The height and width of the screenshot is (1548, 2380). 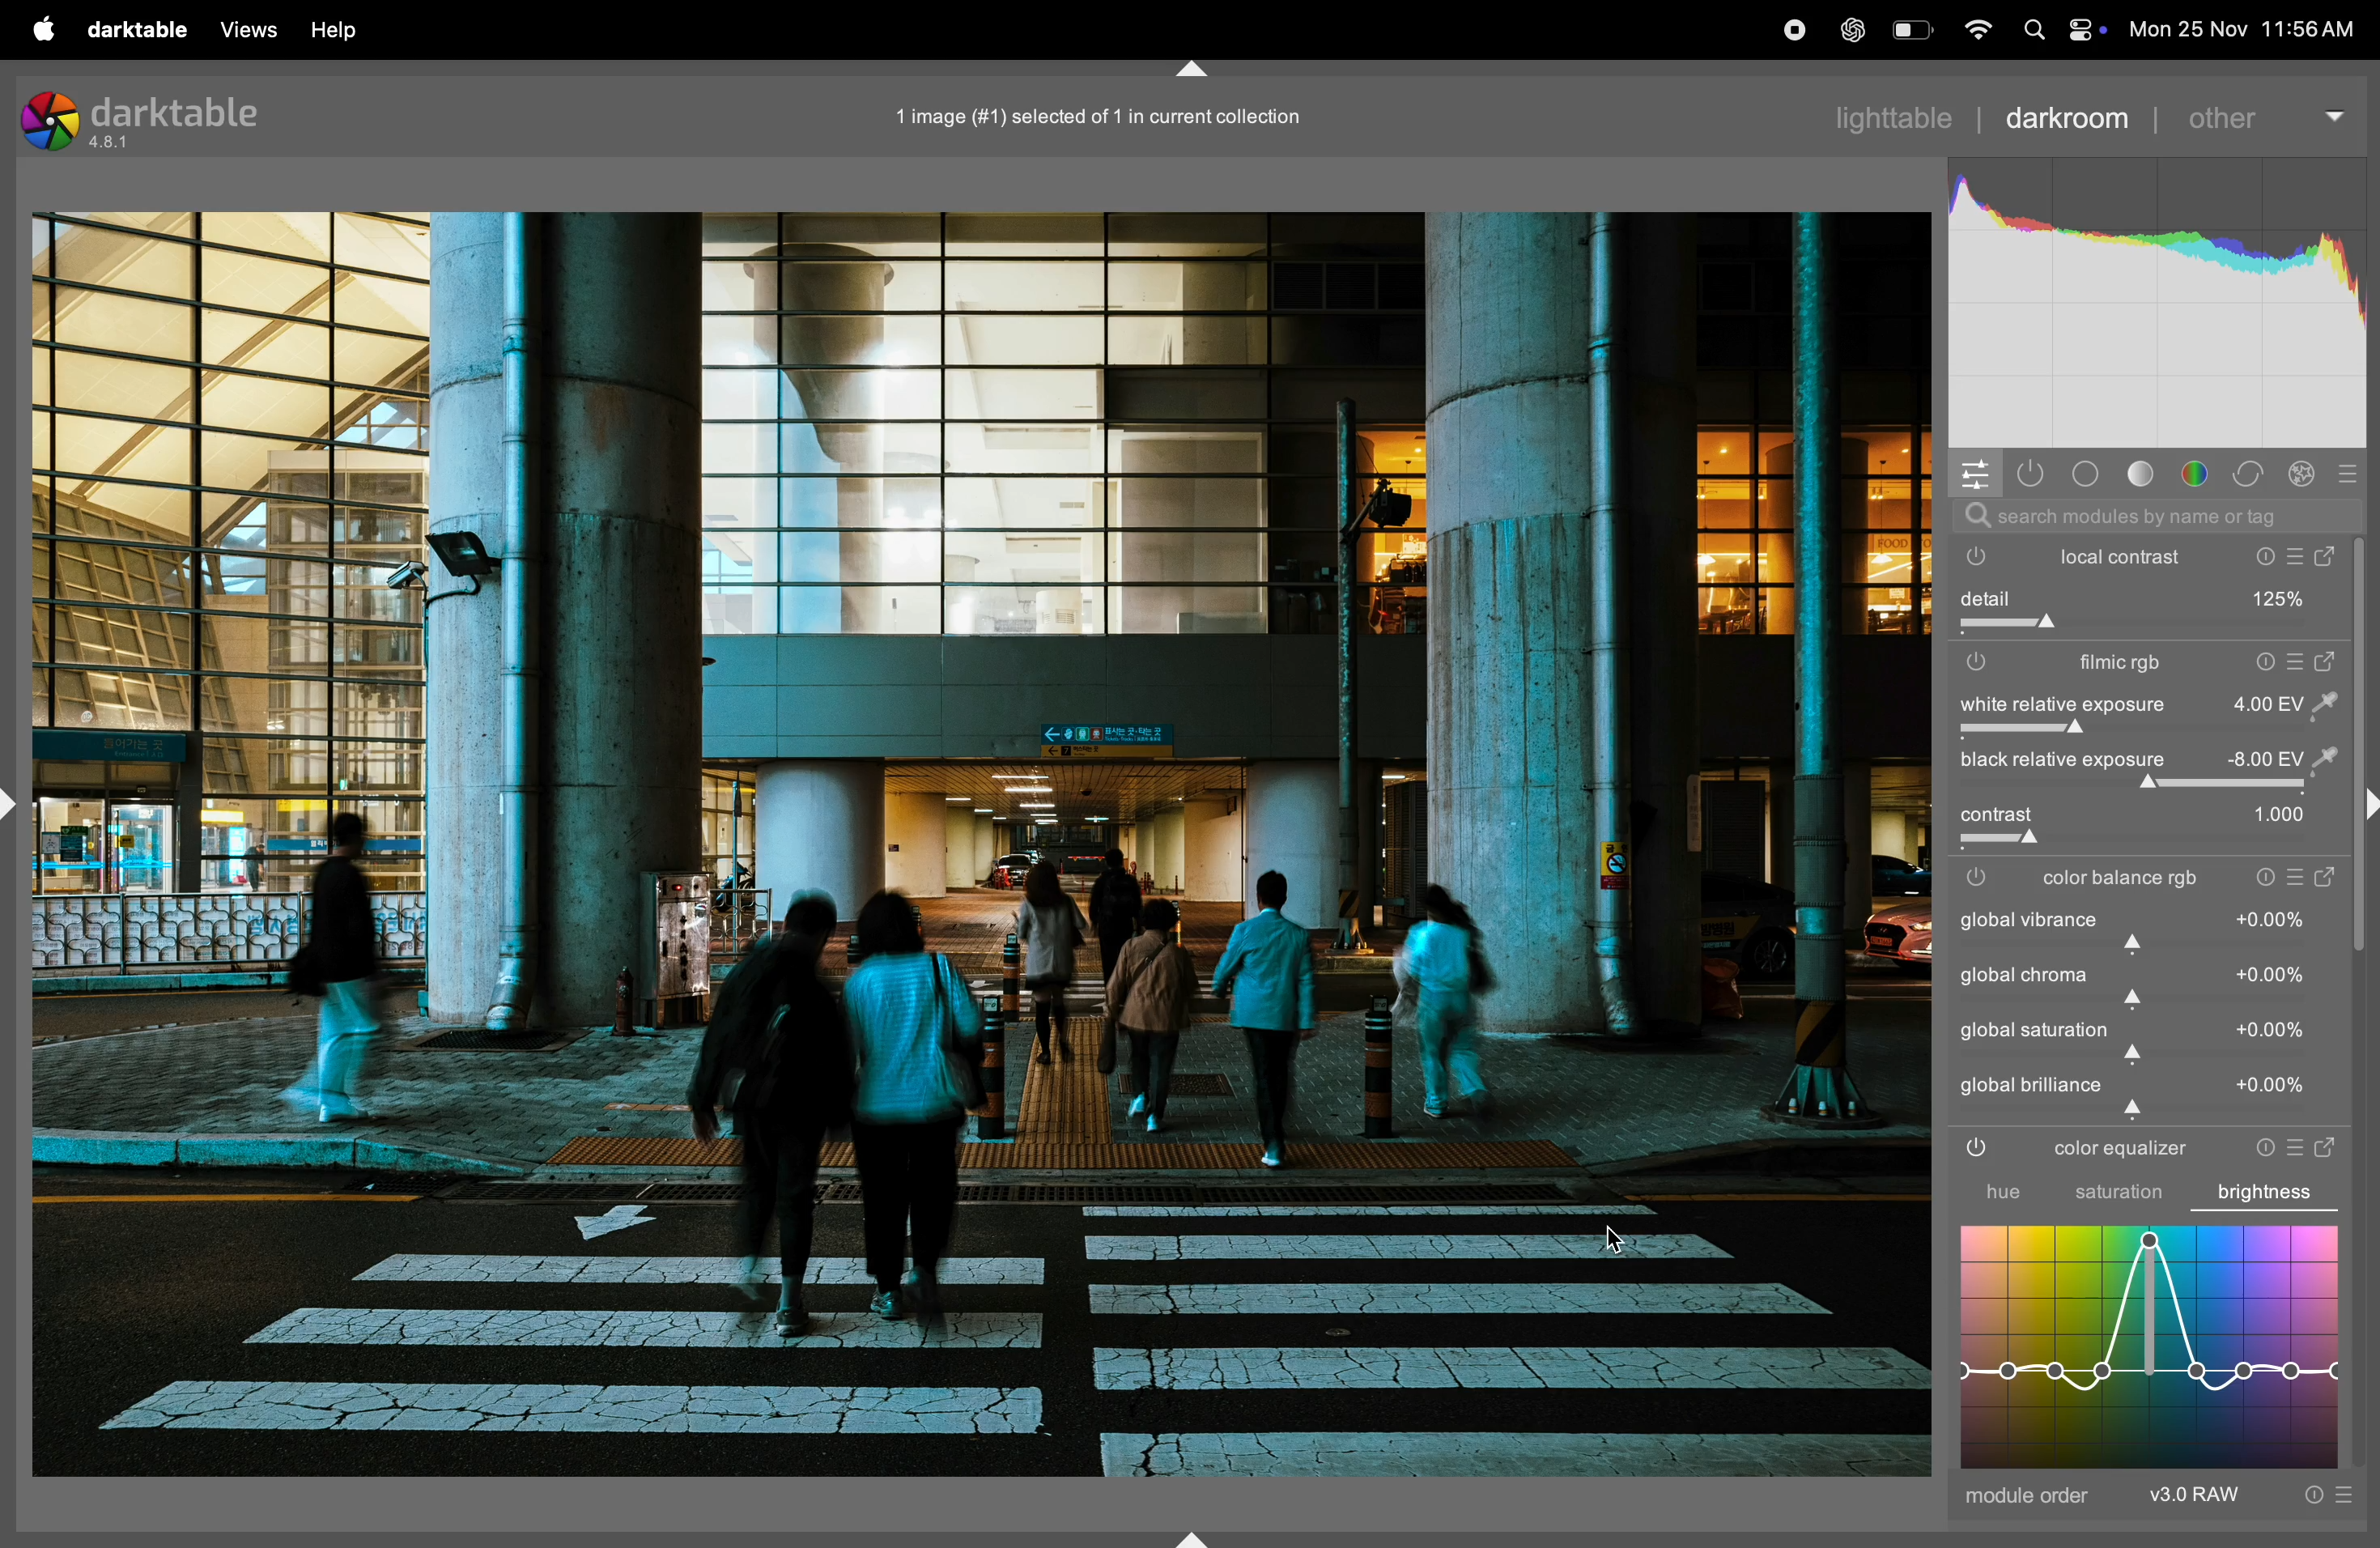 What do you see at coordinates (2278, 815) in the screenshot?
I see `value` at bounding box center [2278, 815].